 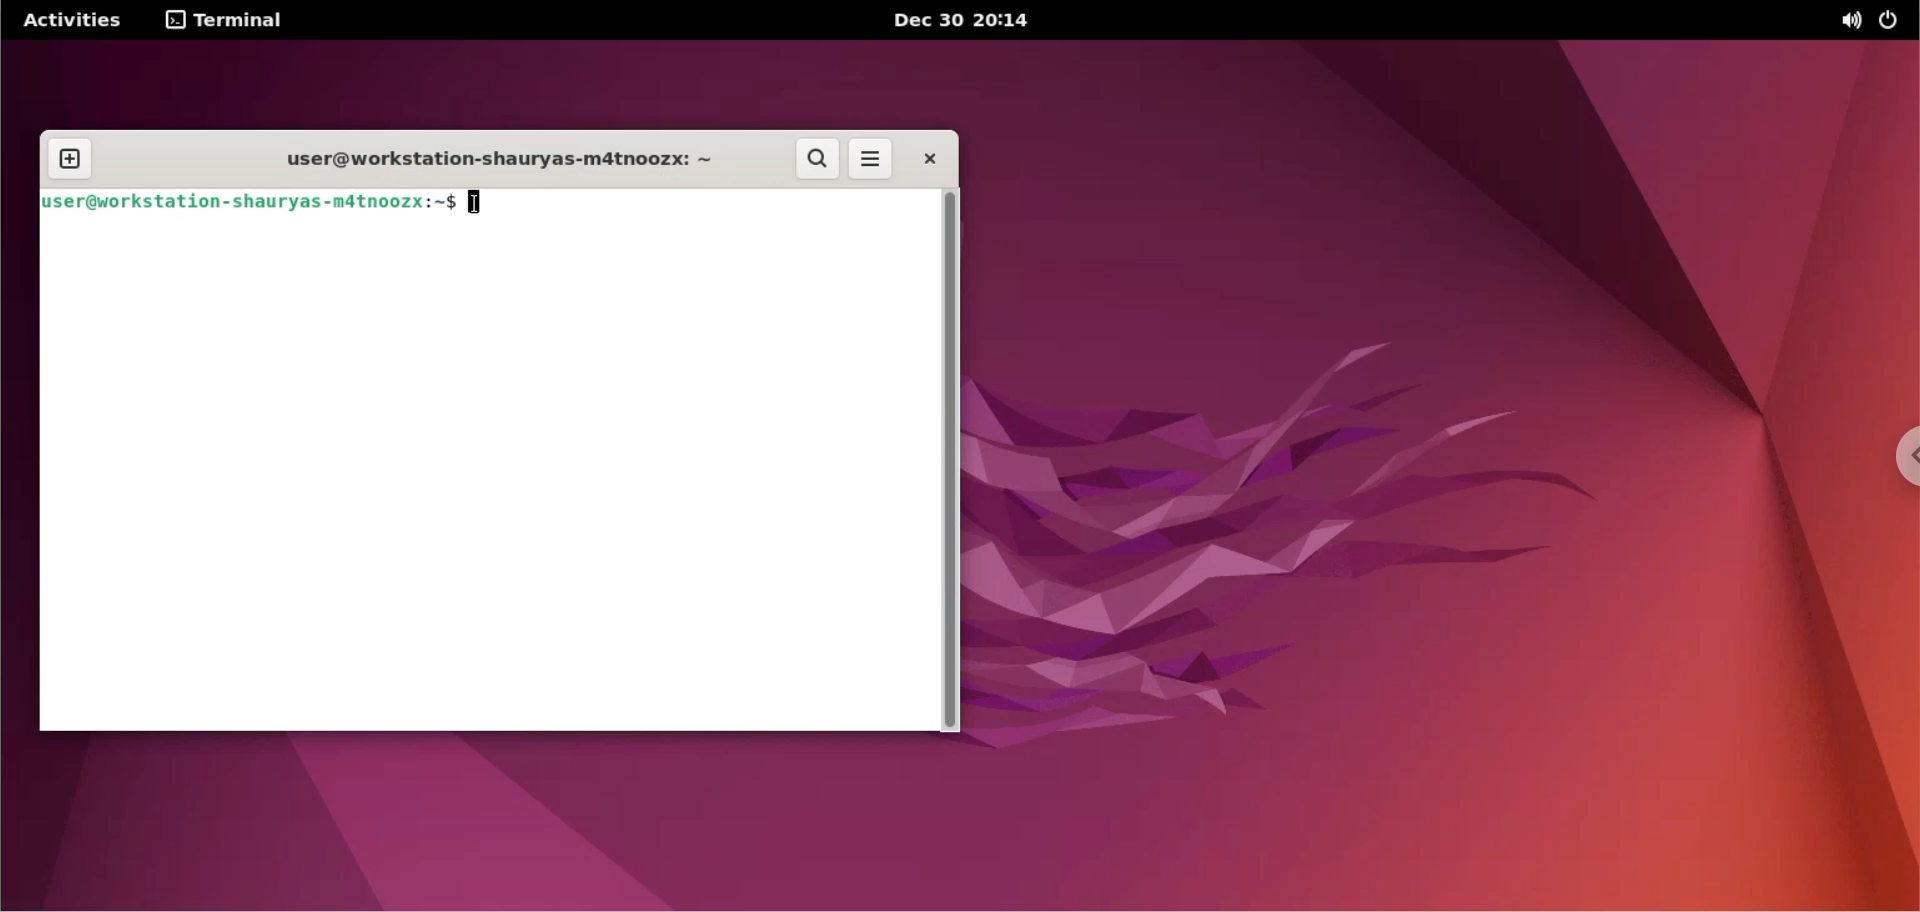 I want to click on user@workstation -shauryas-m4tnoozx:~$, so click(x=247, y=205).